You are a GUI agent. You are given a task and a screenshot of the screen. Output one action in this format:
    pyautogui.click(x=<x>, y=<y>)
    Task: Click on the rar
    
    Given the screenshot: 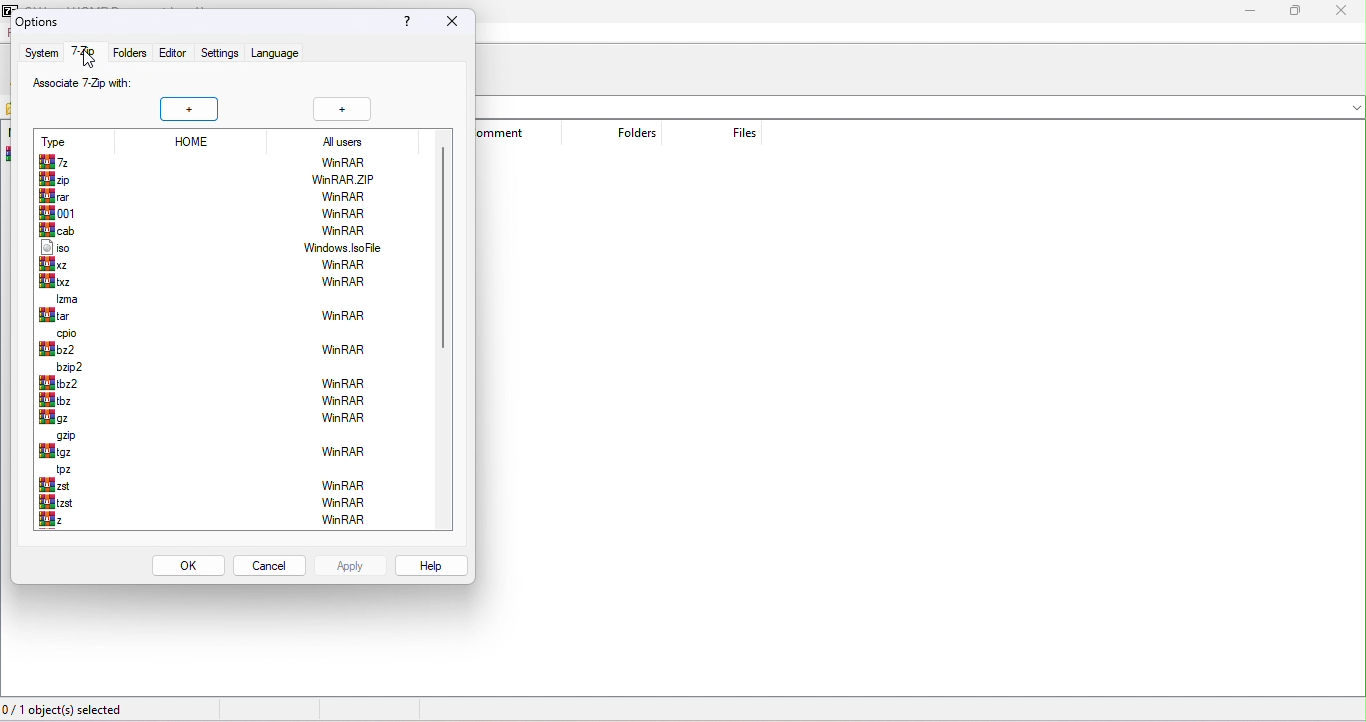 What is the action you would take?
    pyautogui.click(x=58, y=196)
    